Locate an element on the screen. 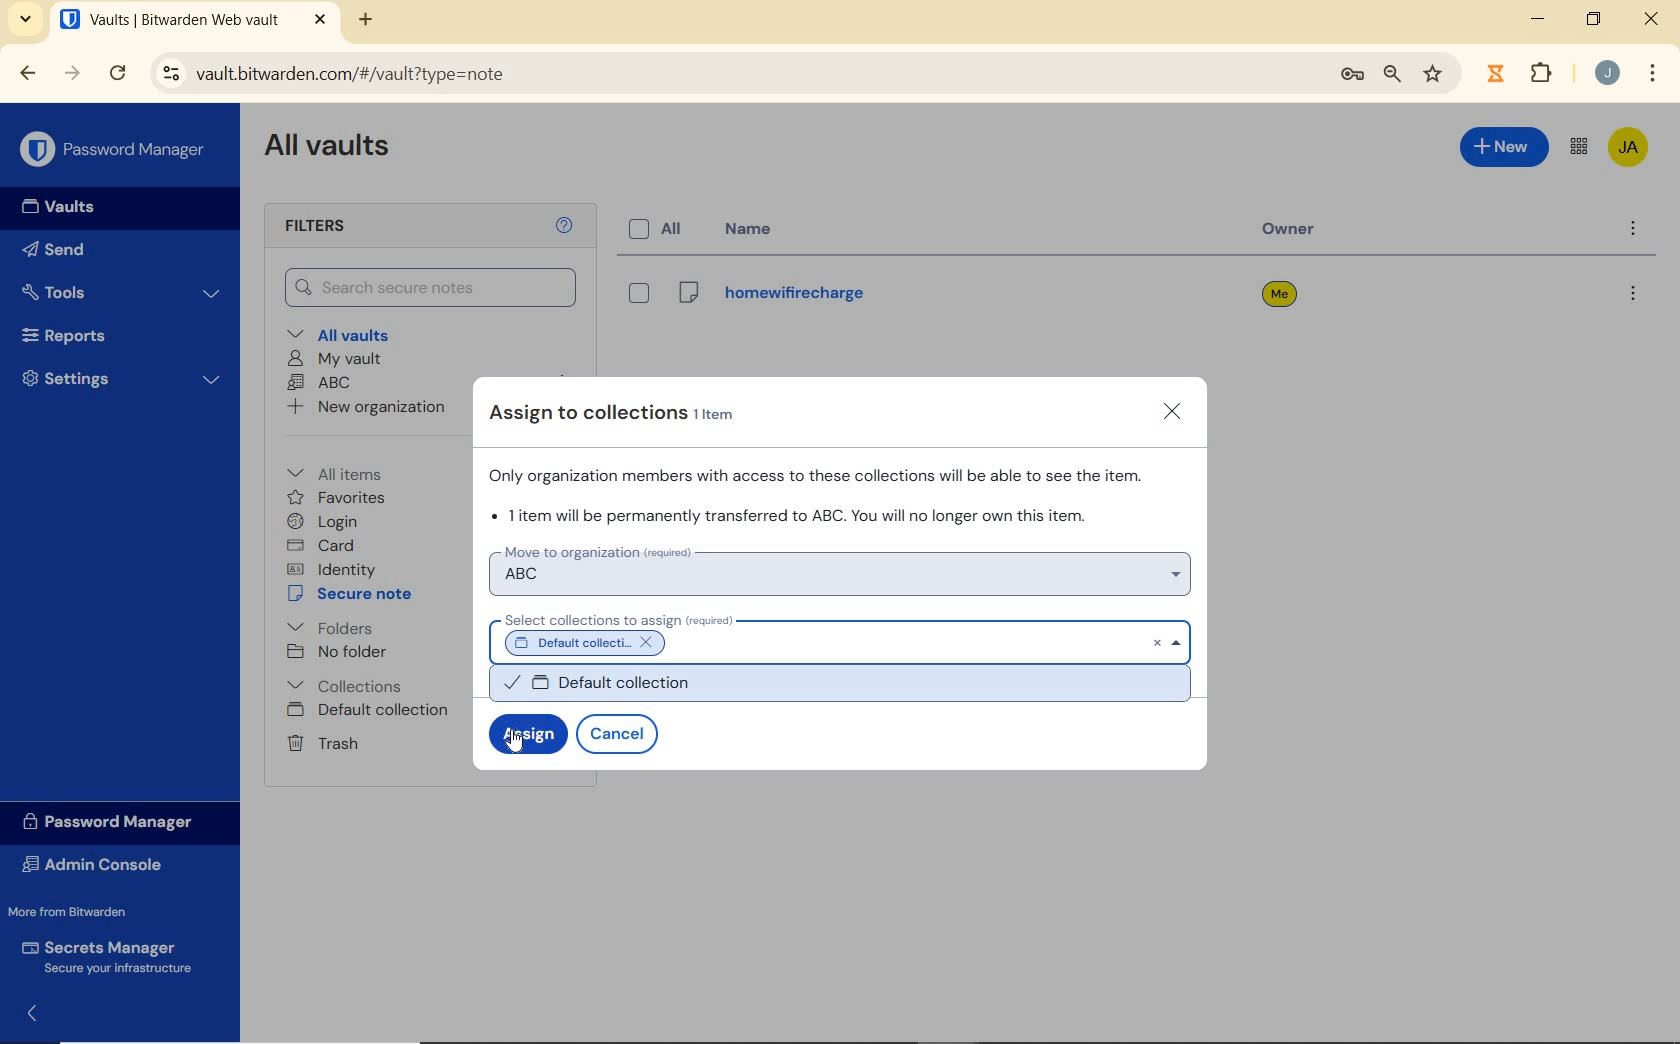 This screenshot has height=1044, width=1680. move to organization is located at coordinates (842, 568).